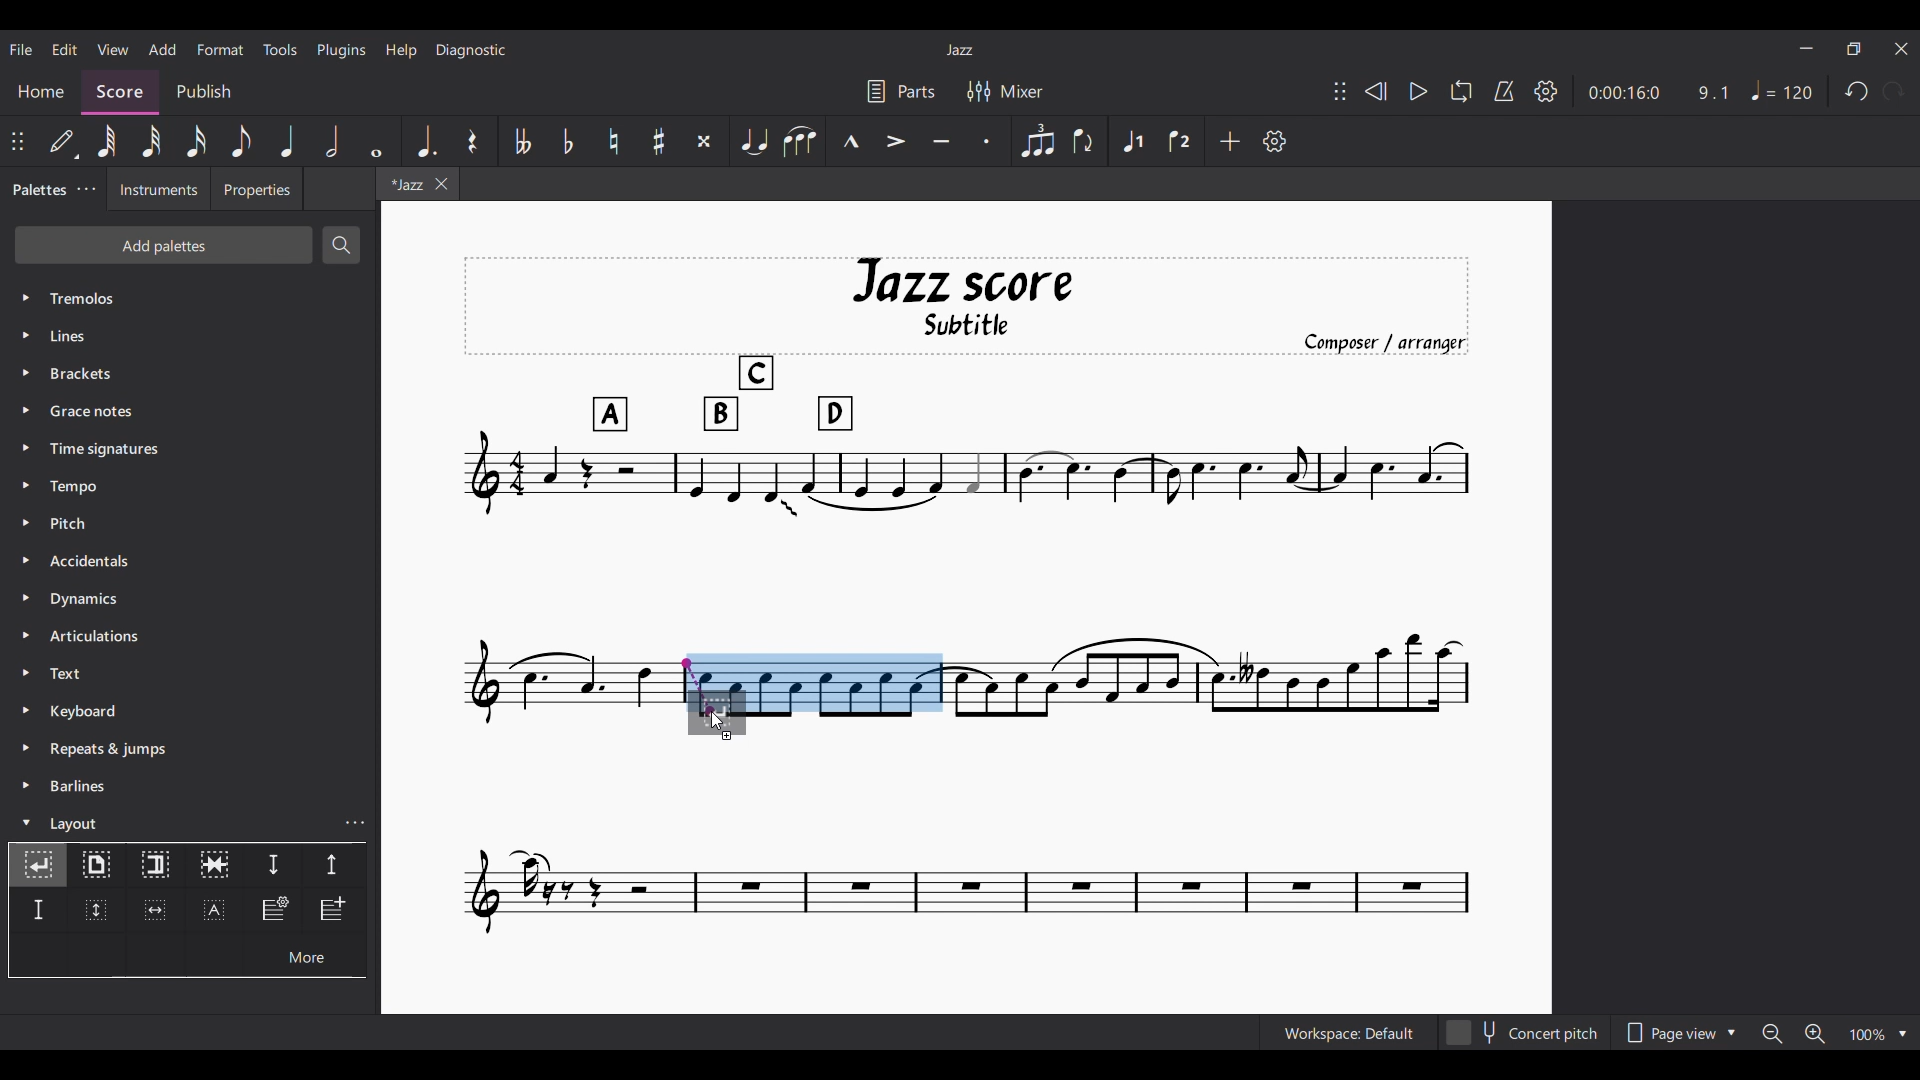 The image size is (1920, 1080). What do you see at coordinates (274, 911) in the screenshot?
I see `Hey insert staff type change` at bounding box center [274, 911].